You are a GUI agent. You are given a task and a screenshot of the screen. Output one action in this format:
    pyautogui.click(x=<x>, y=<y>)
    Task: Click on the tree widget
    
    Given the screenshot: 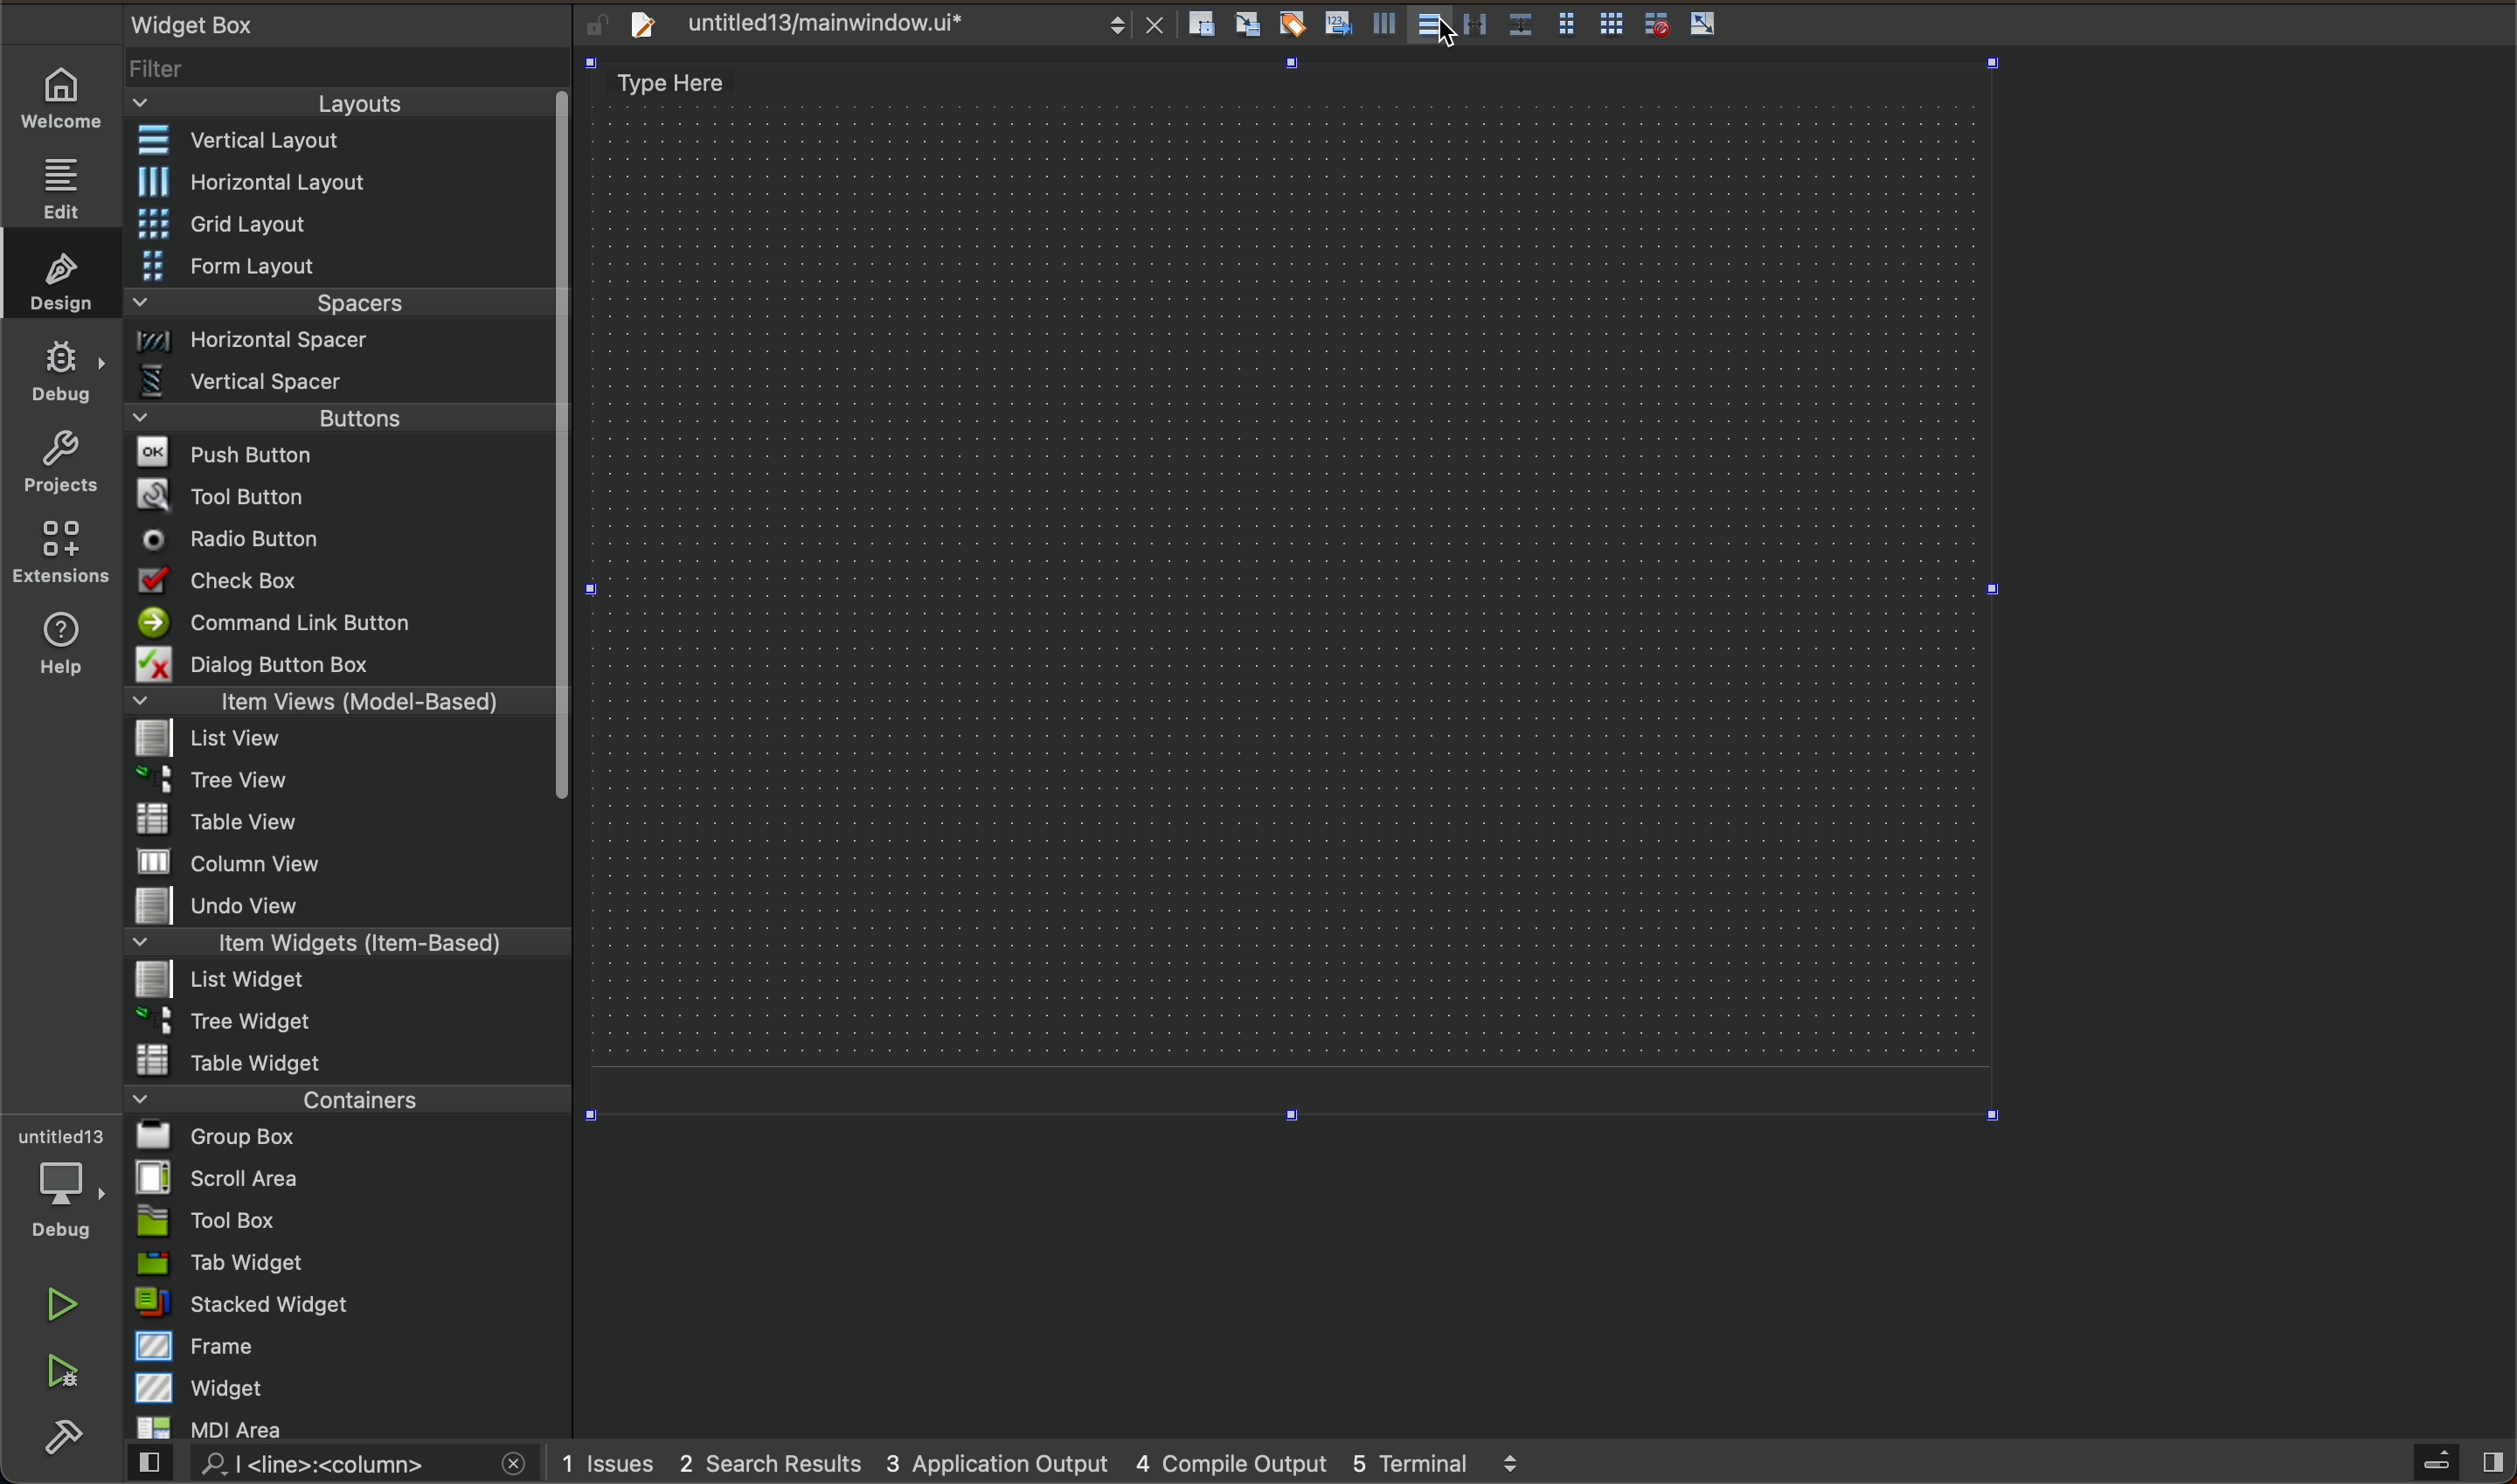 What is the action you would take?
    pyautogui.click(x=341, y=1022)
    